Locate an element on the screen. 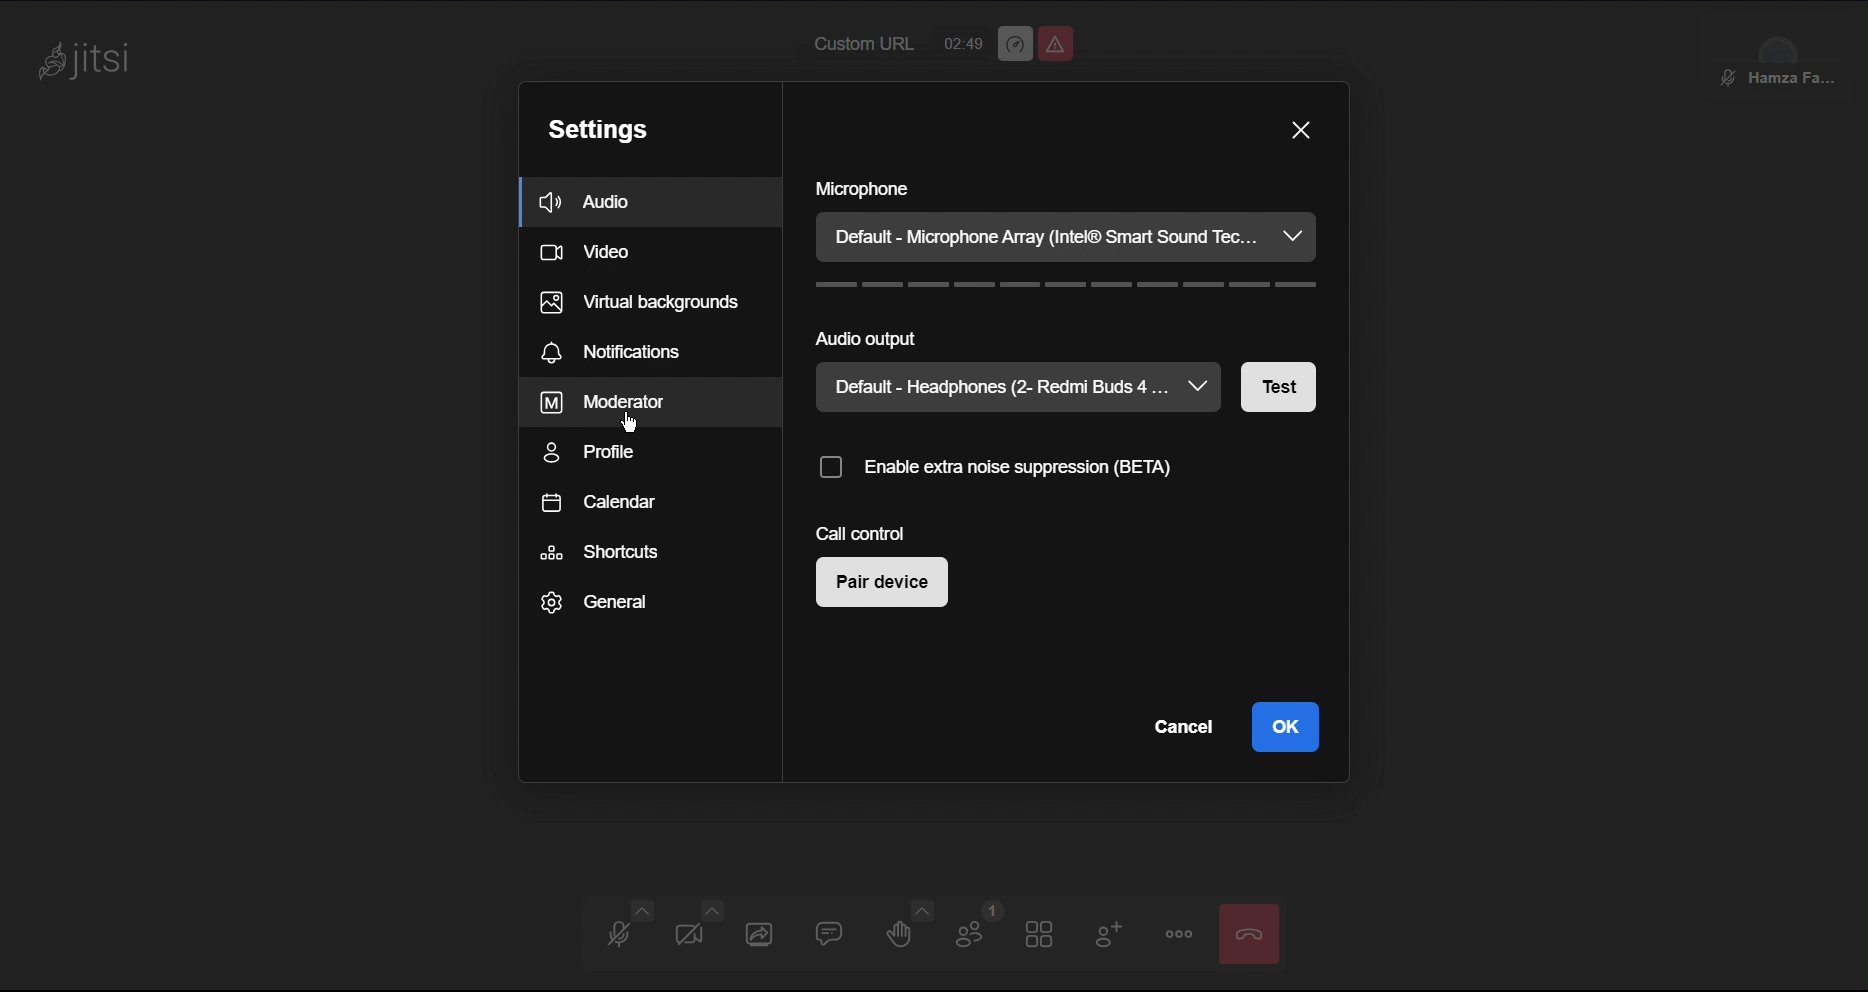 This screenshot has width=1868, height=992. Raise Hand is located at coordinates (909, 933).